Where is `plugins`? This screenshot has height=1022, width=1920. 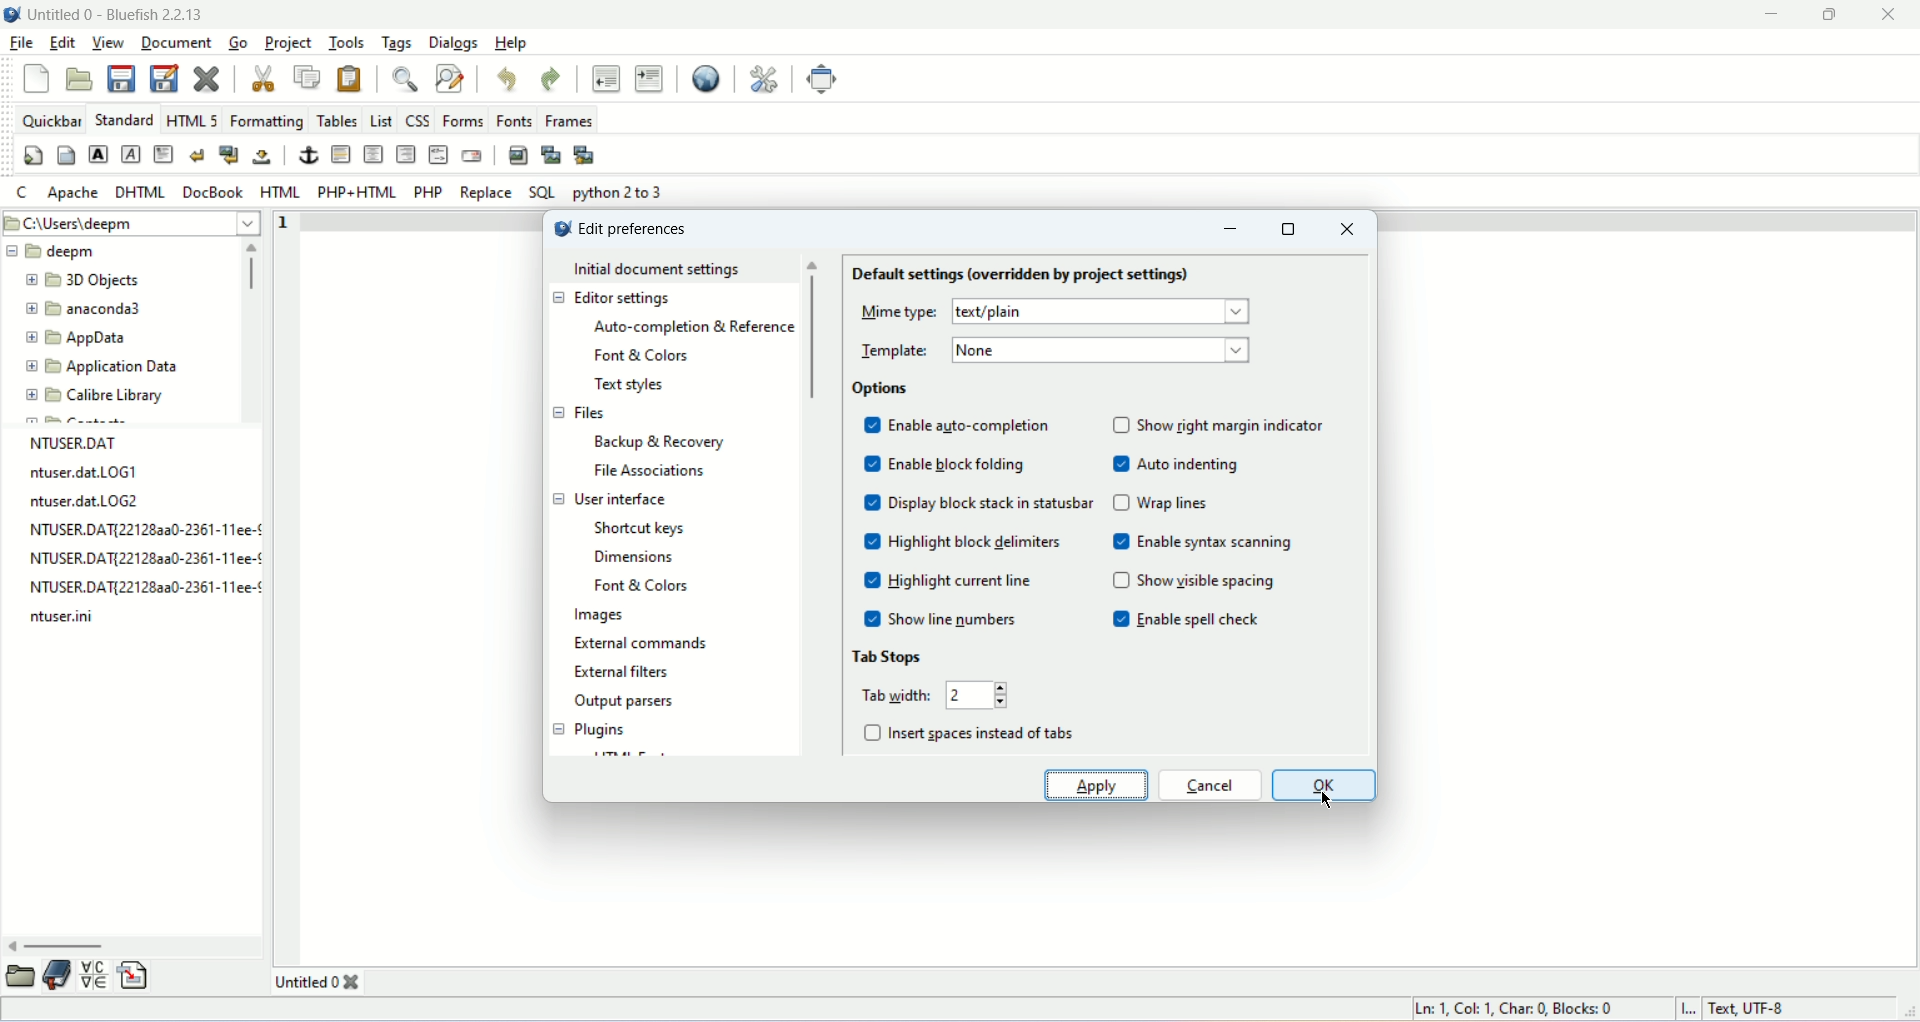
plugins is located at coordinates (587, 730).